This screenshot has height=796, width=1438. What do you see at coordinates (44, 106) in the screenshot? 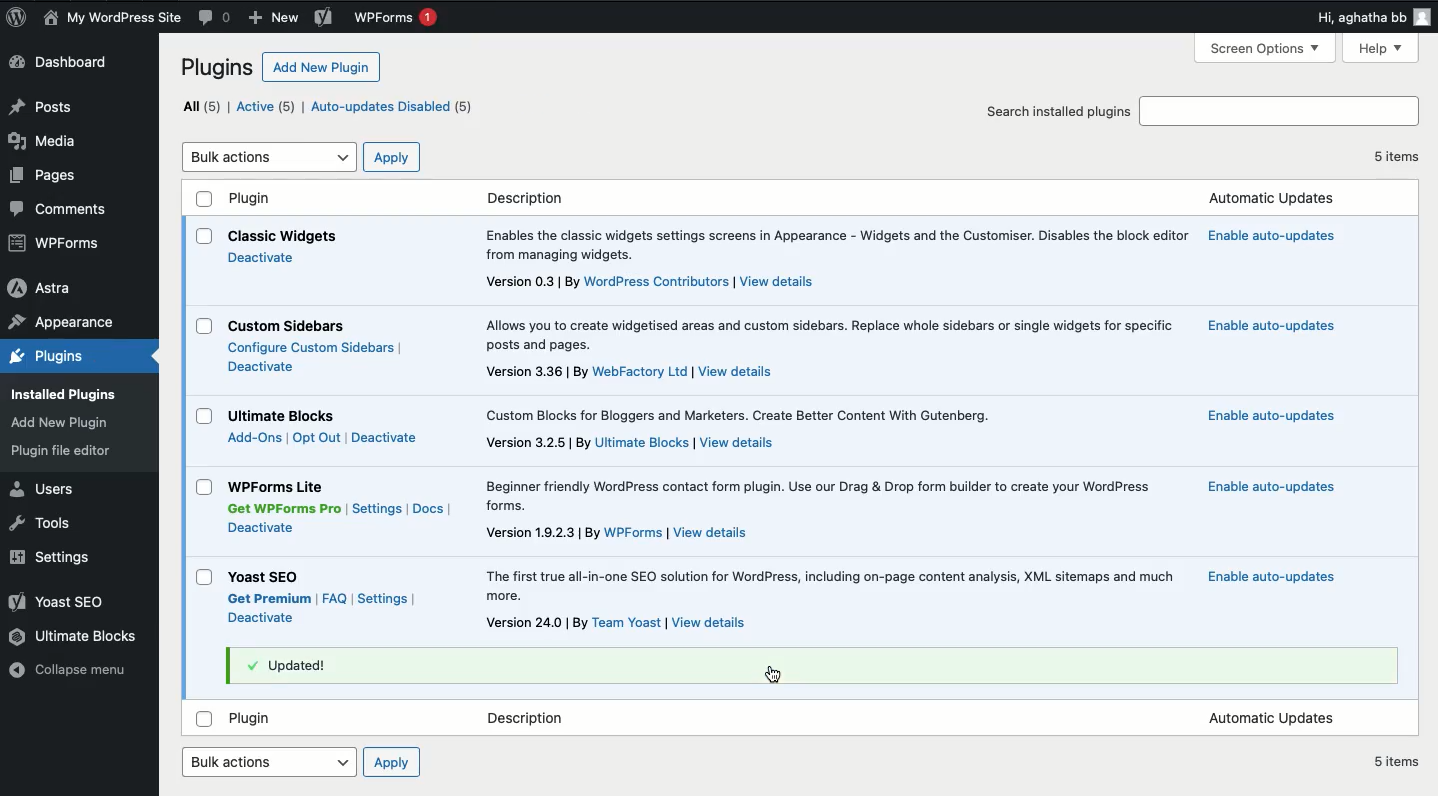
I see `Posts` at bounding box center [44, 106].